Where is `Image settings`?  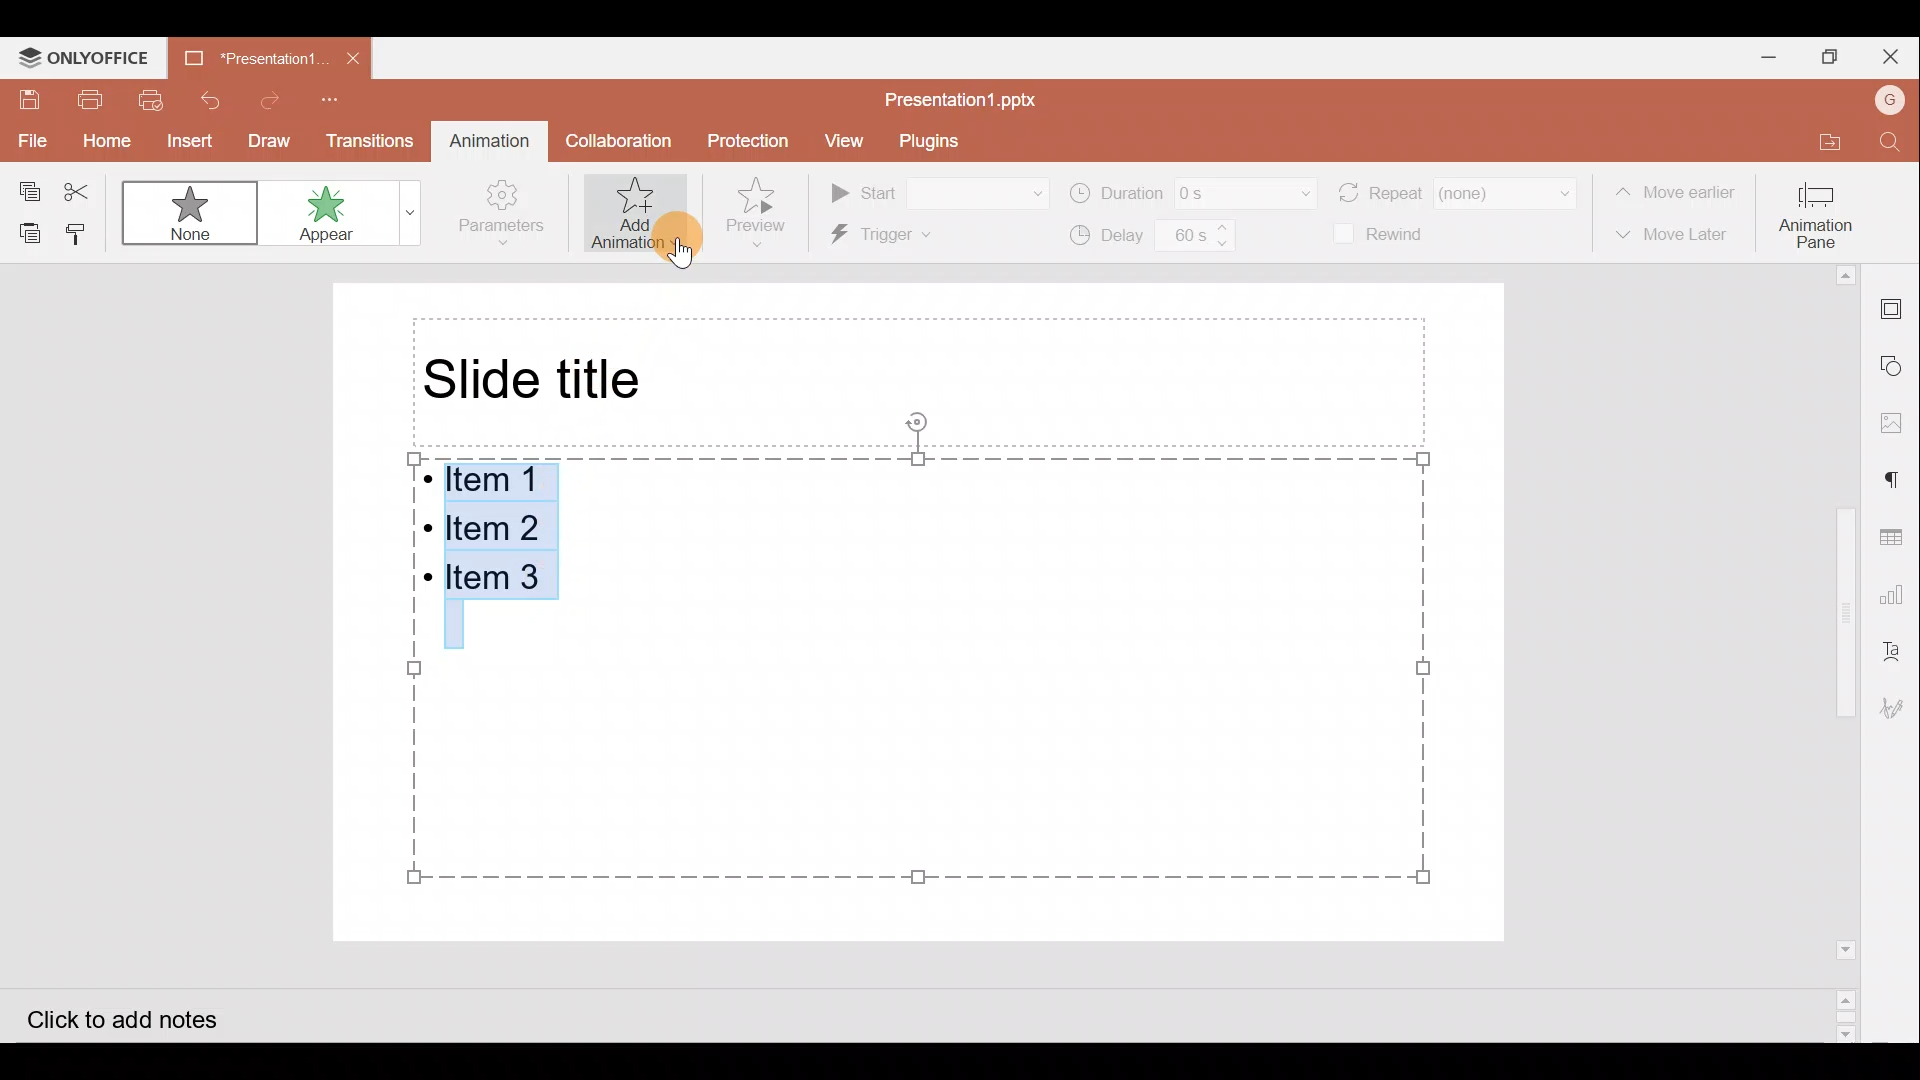 Image settings is located at coordinates (1902, 422).